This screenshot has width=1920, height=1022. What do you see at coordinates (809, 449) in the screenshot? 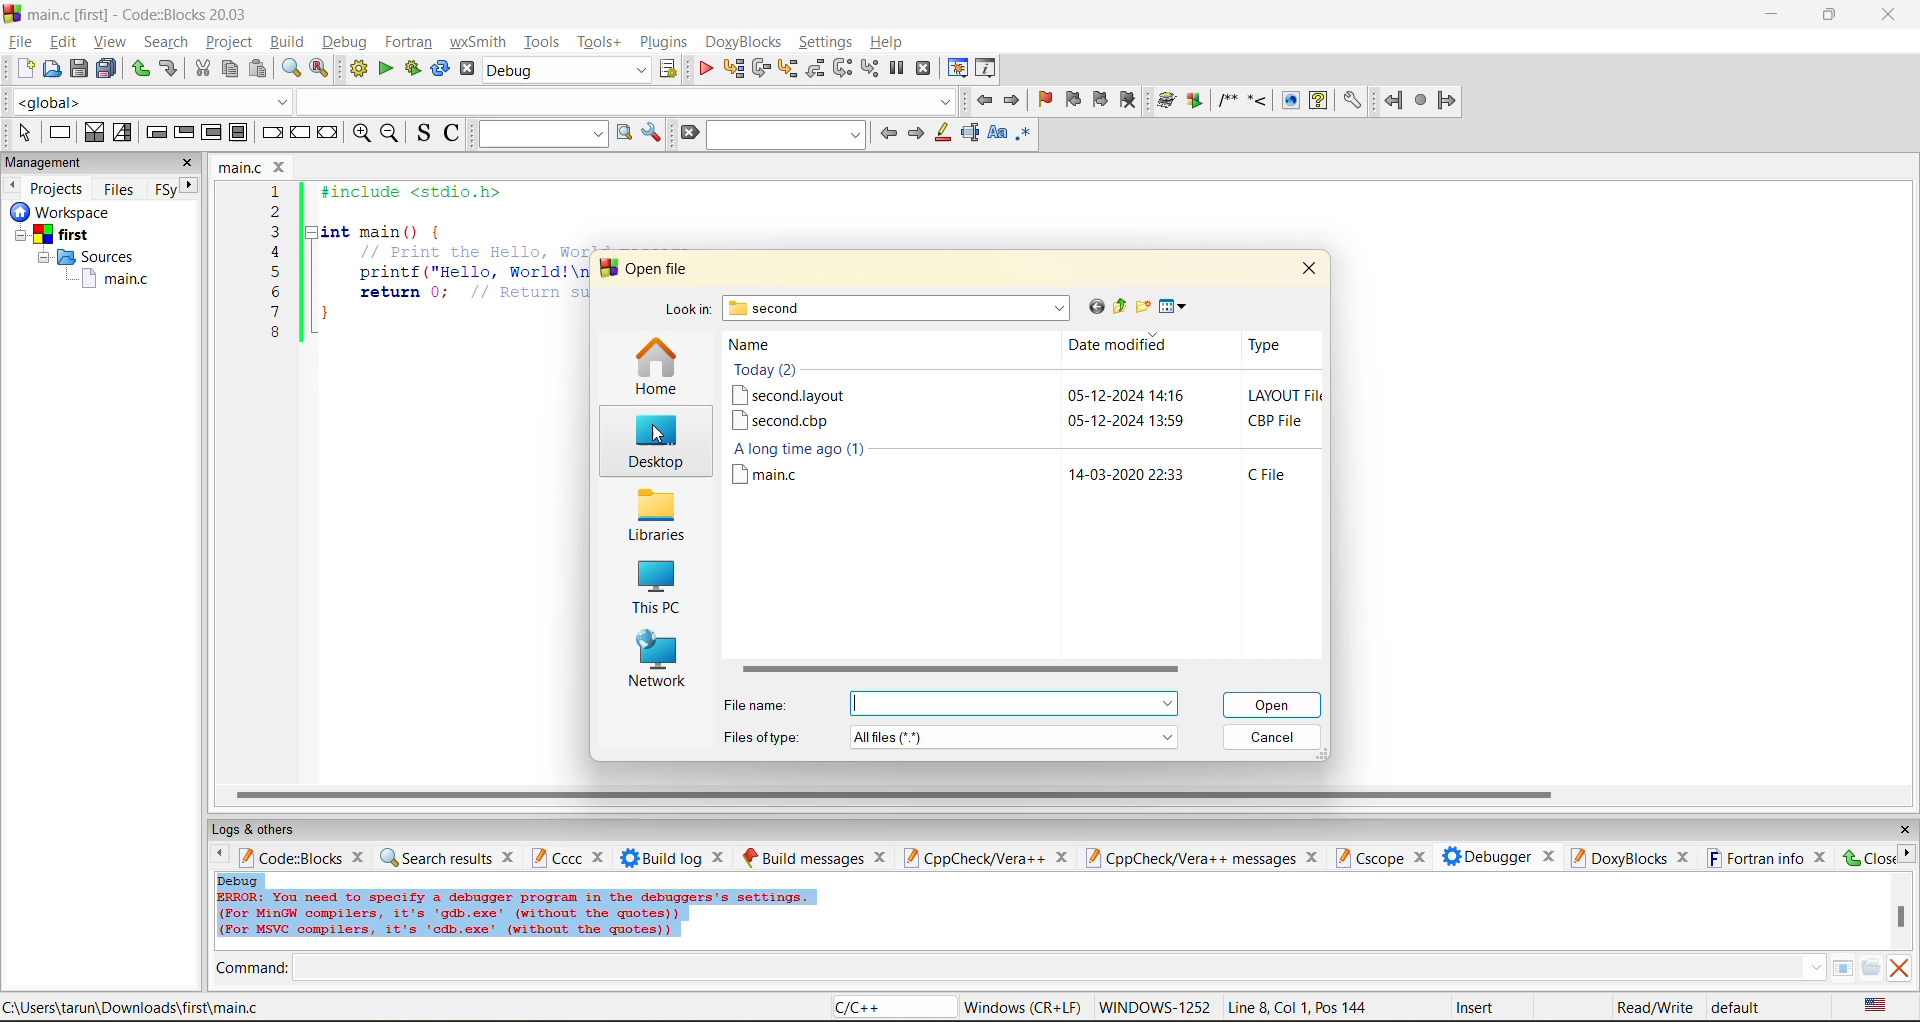
I see `A long time ago (1)` at bounding box center [809, 449].